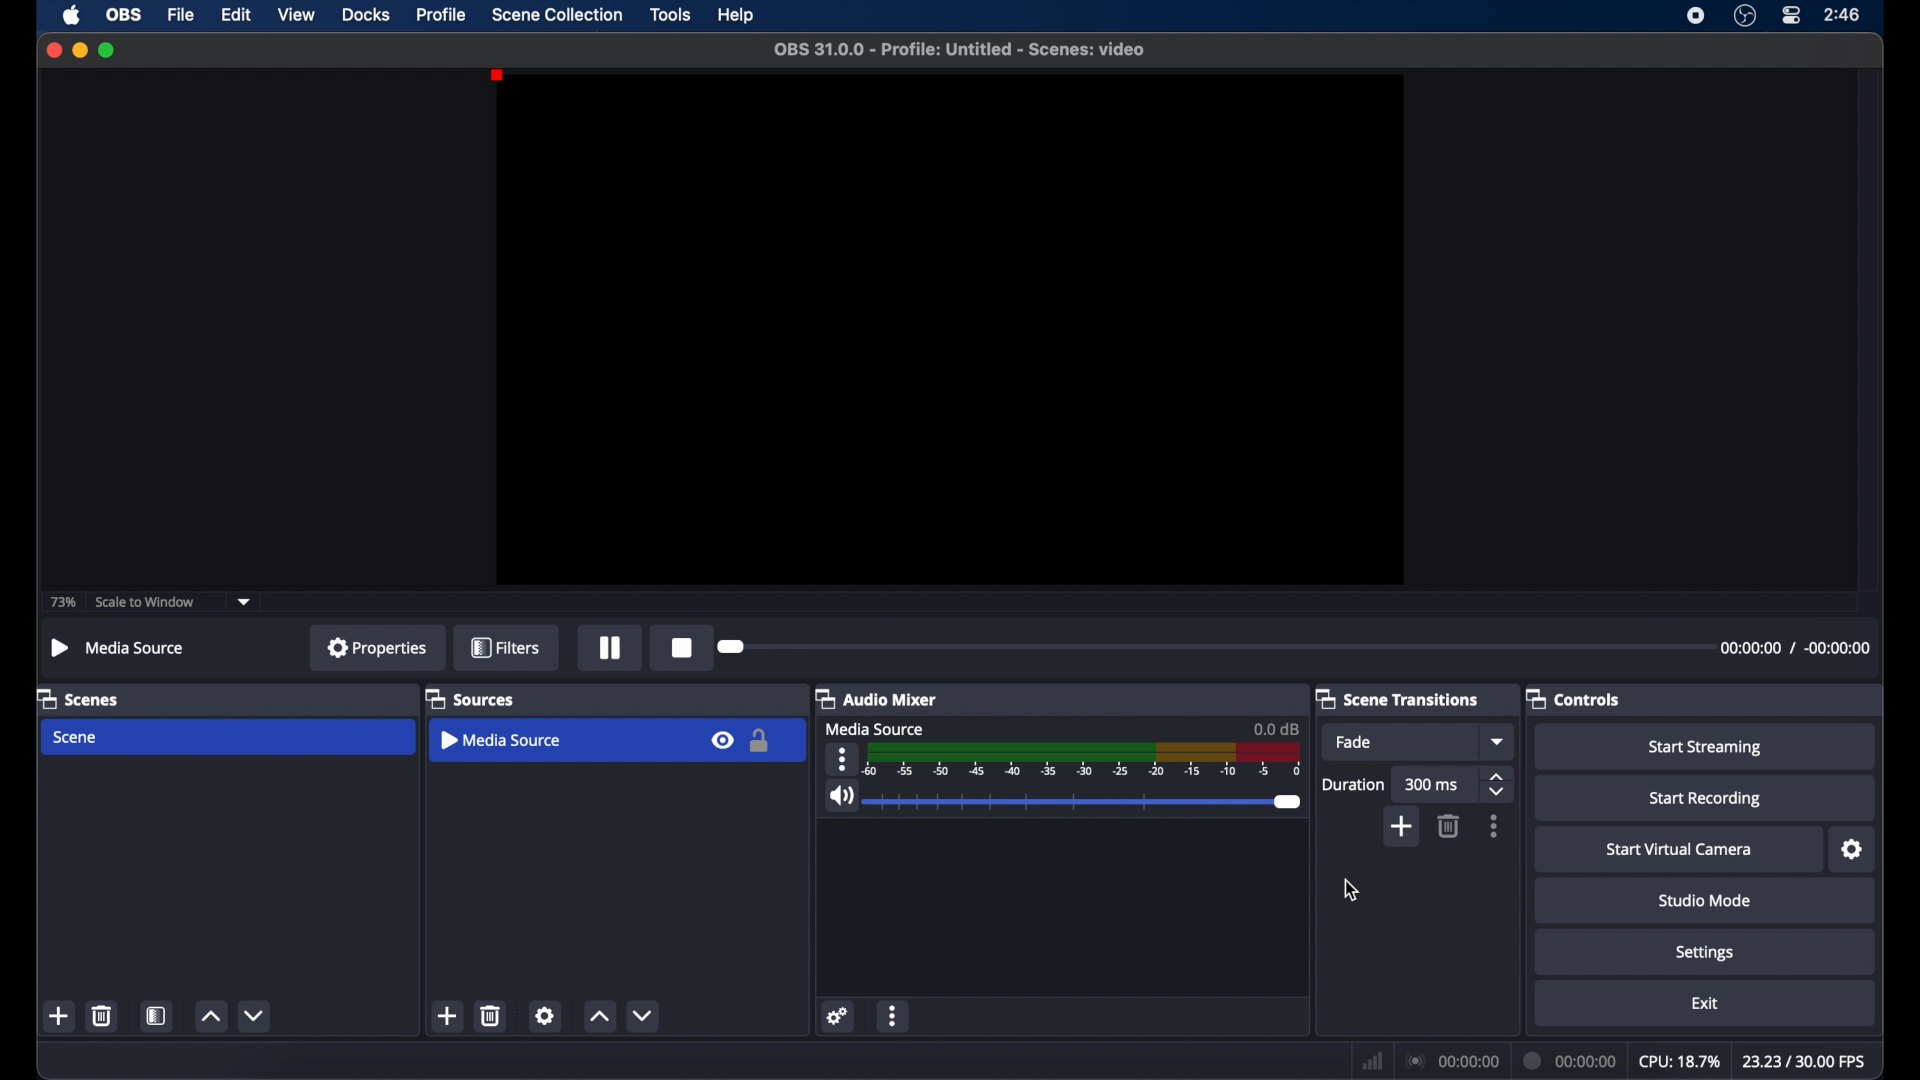 The width and height of the screenshot is (1920, 1080). Describe the element at coordinates (157, 1016) in the screenshot. I see `scene filters` at that location.